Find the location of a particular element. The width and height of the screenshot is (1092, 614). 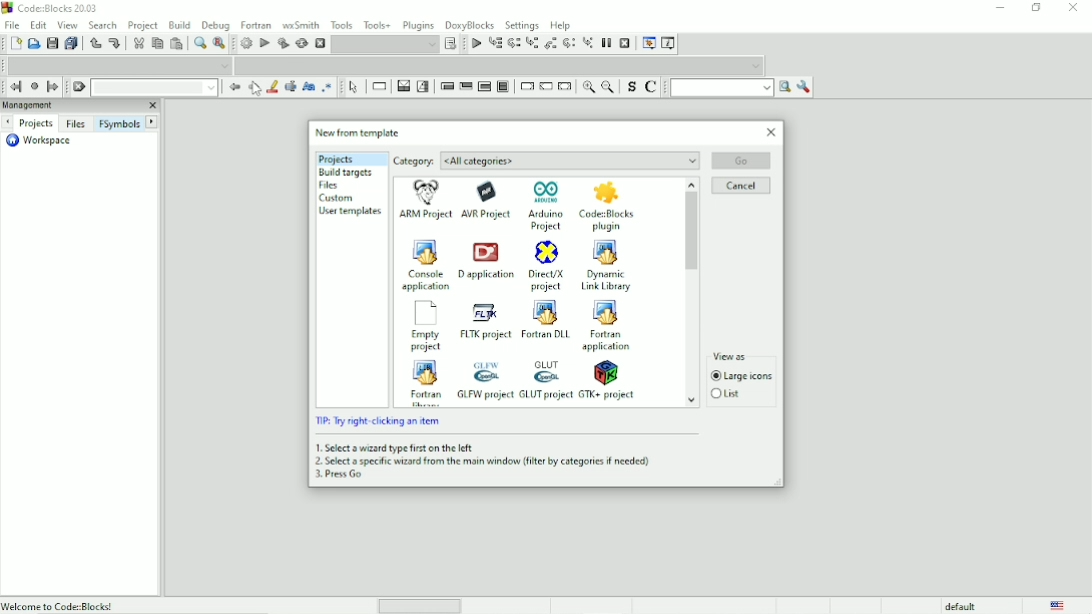

Plugins is located at coordinates (419, 25).